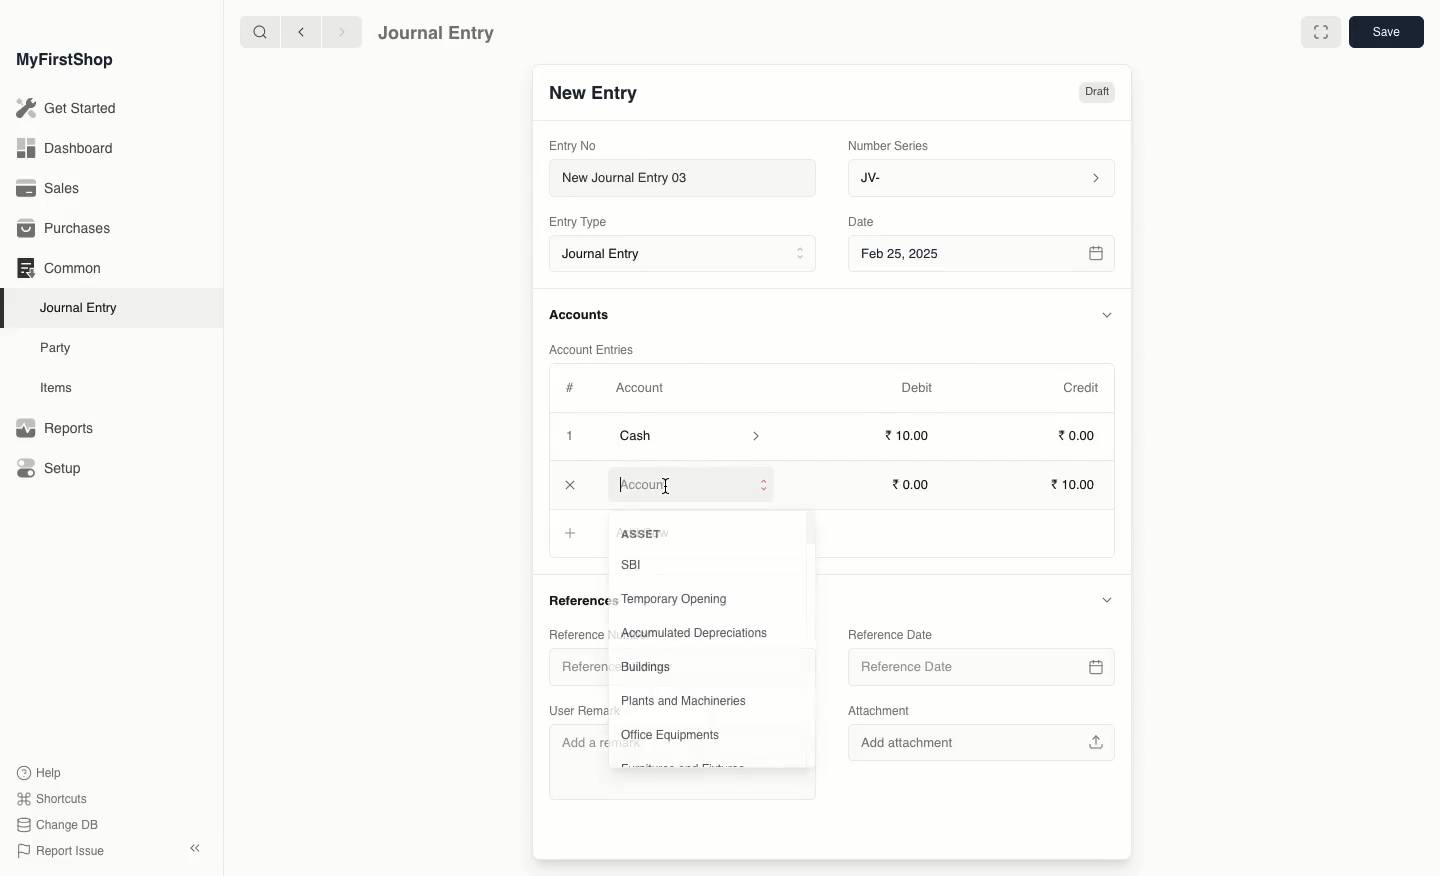  What do you see at coordinates (693, 483) in the screenshot?
I see `Account` at bounding box center [693, 483].